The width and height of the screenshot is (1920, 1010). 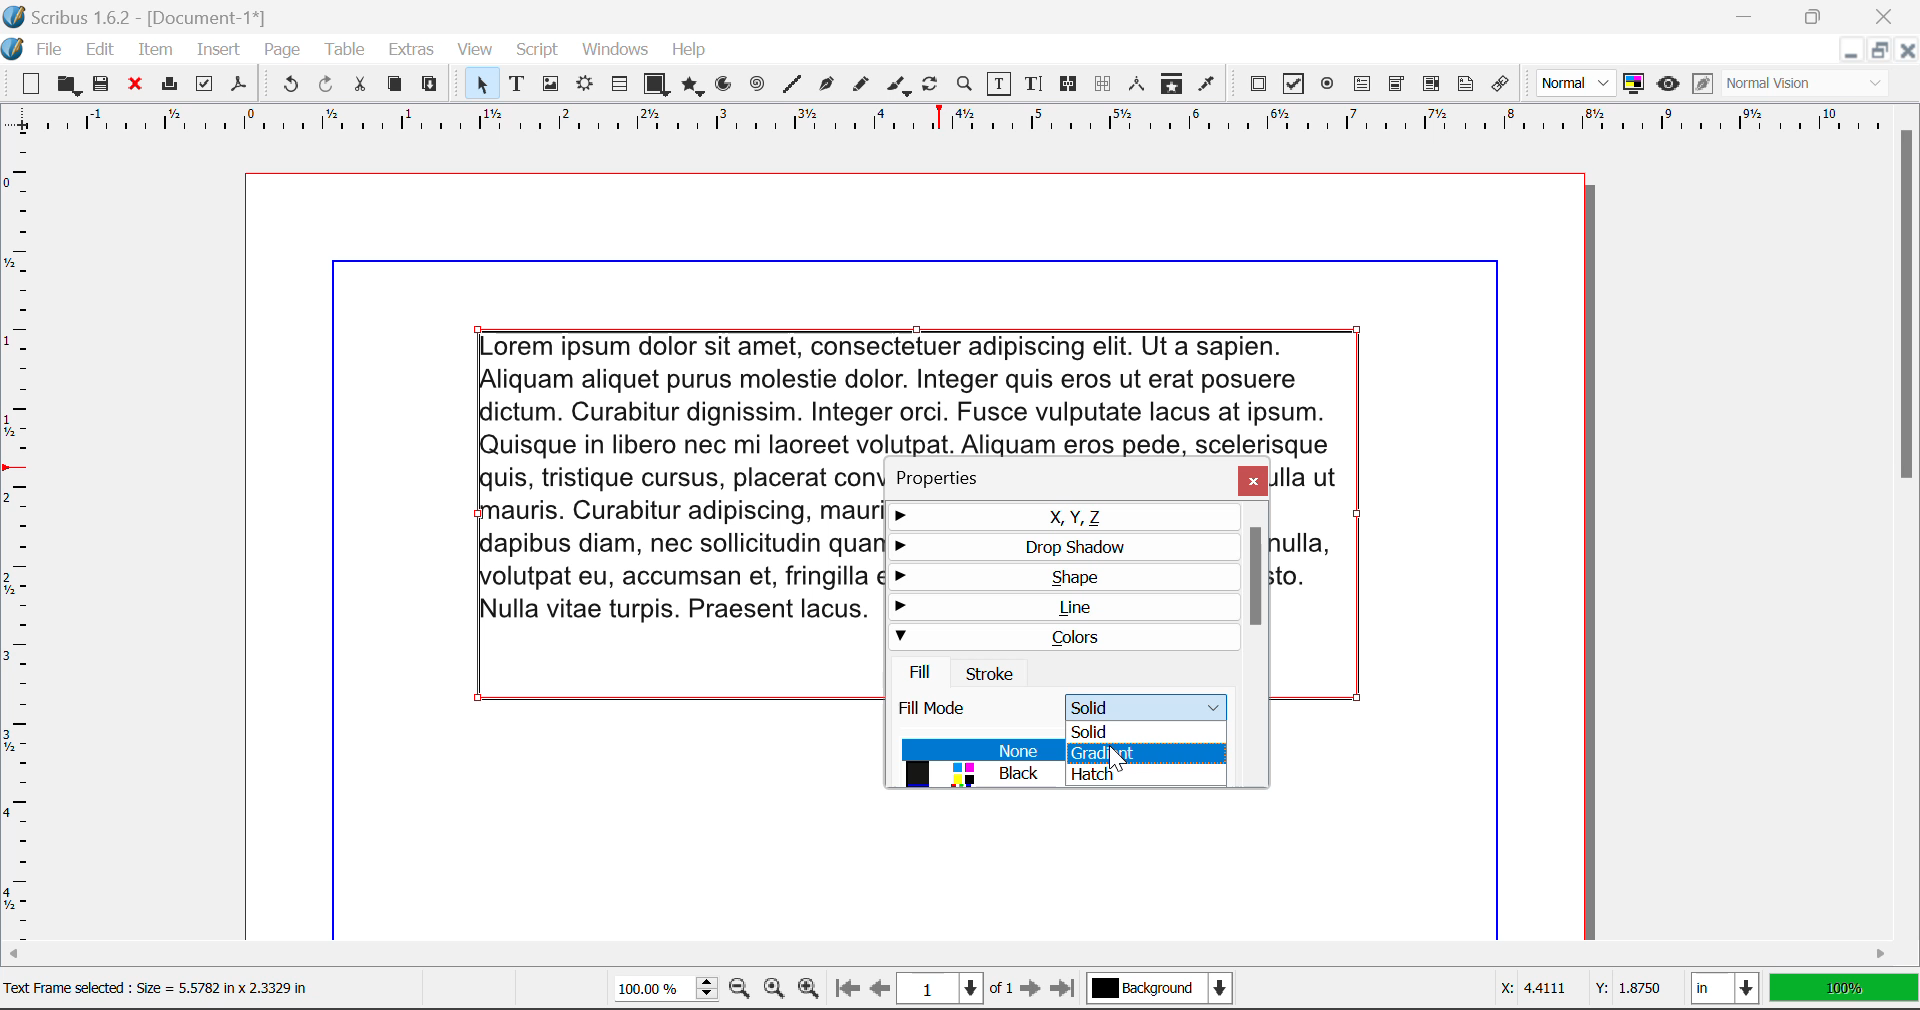 What do you see at coordinates (1062, 576) in the screenshot?
I see `Shape` at bounding box center [1062, 576].